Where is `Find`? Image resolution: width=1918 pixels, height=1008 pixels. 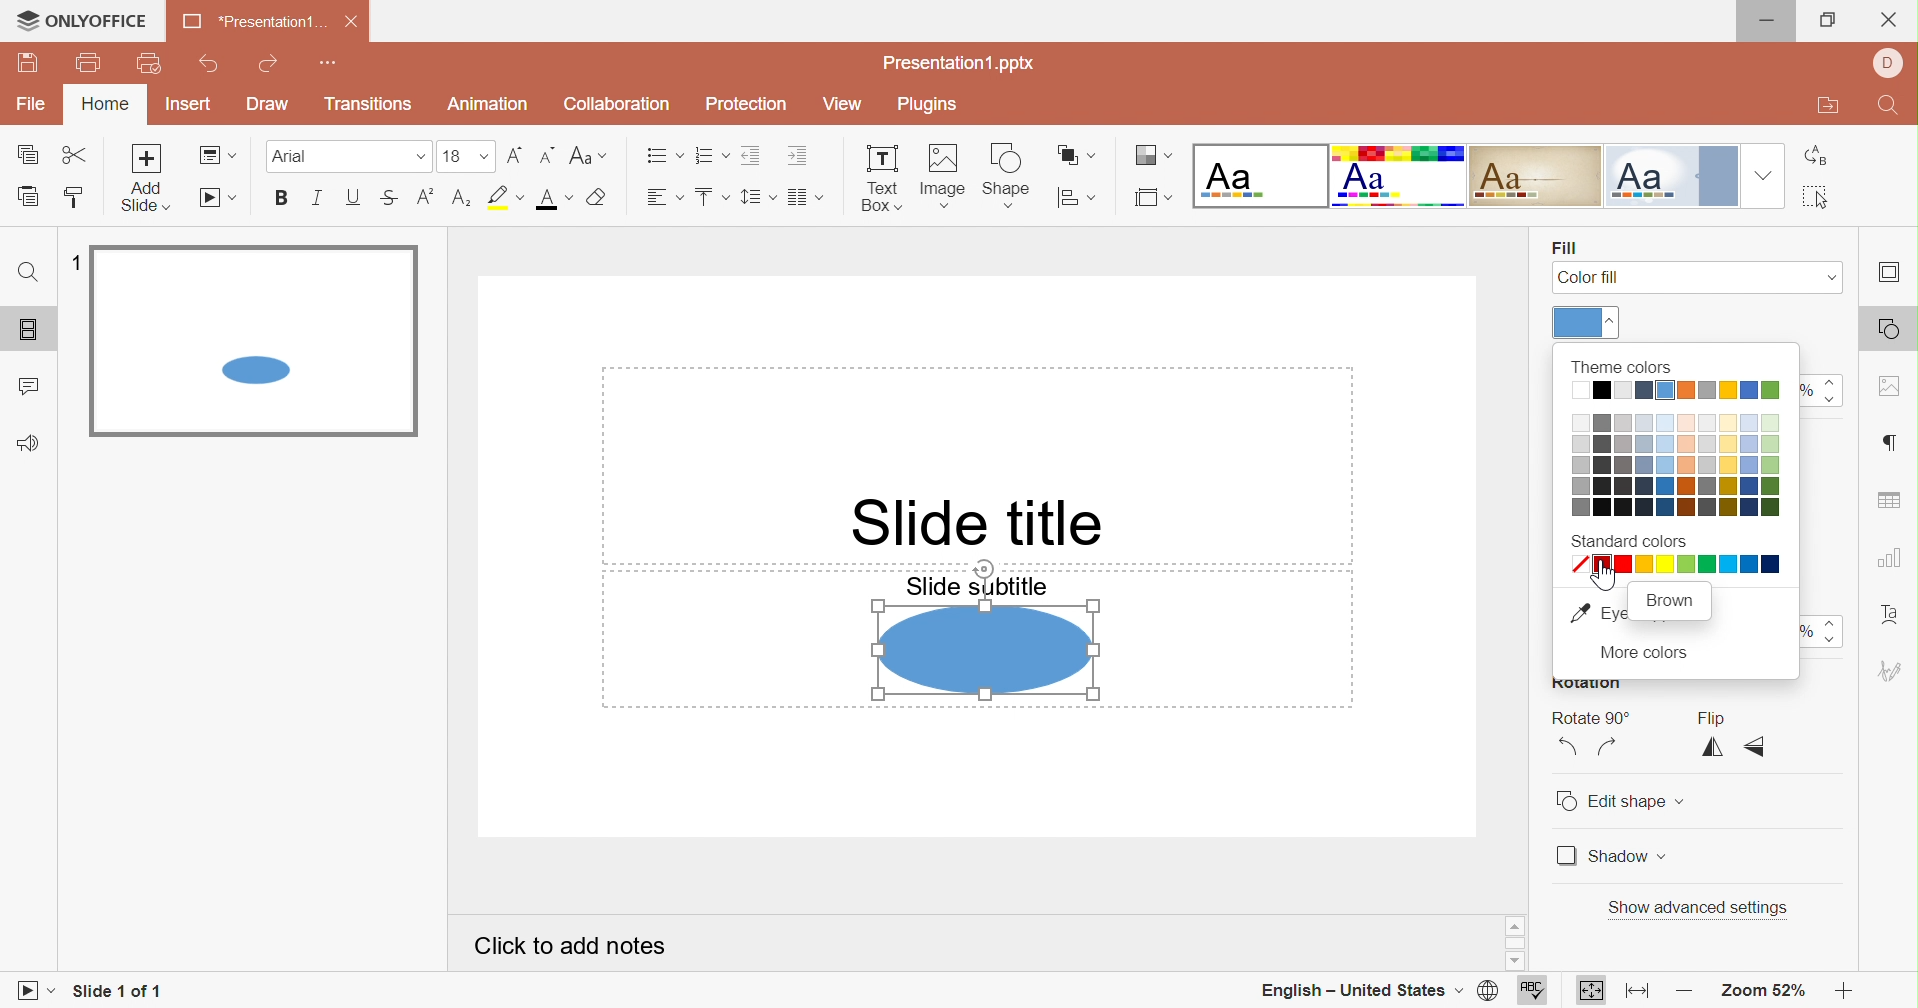 Find is located at coordinates (25, 271).